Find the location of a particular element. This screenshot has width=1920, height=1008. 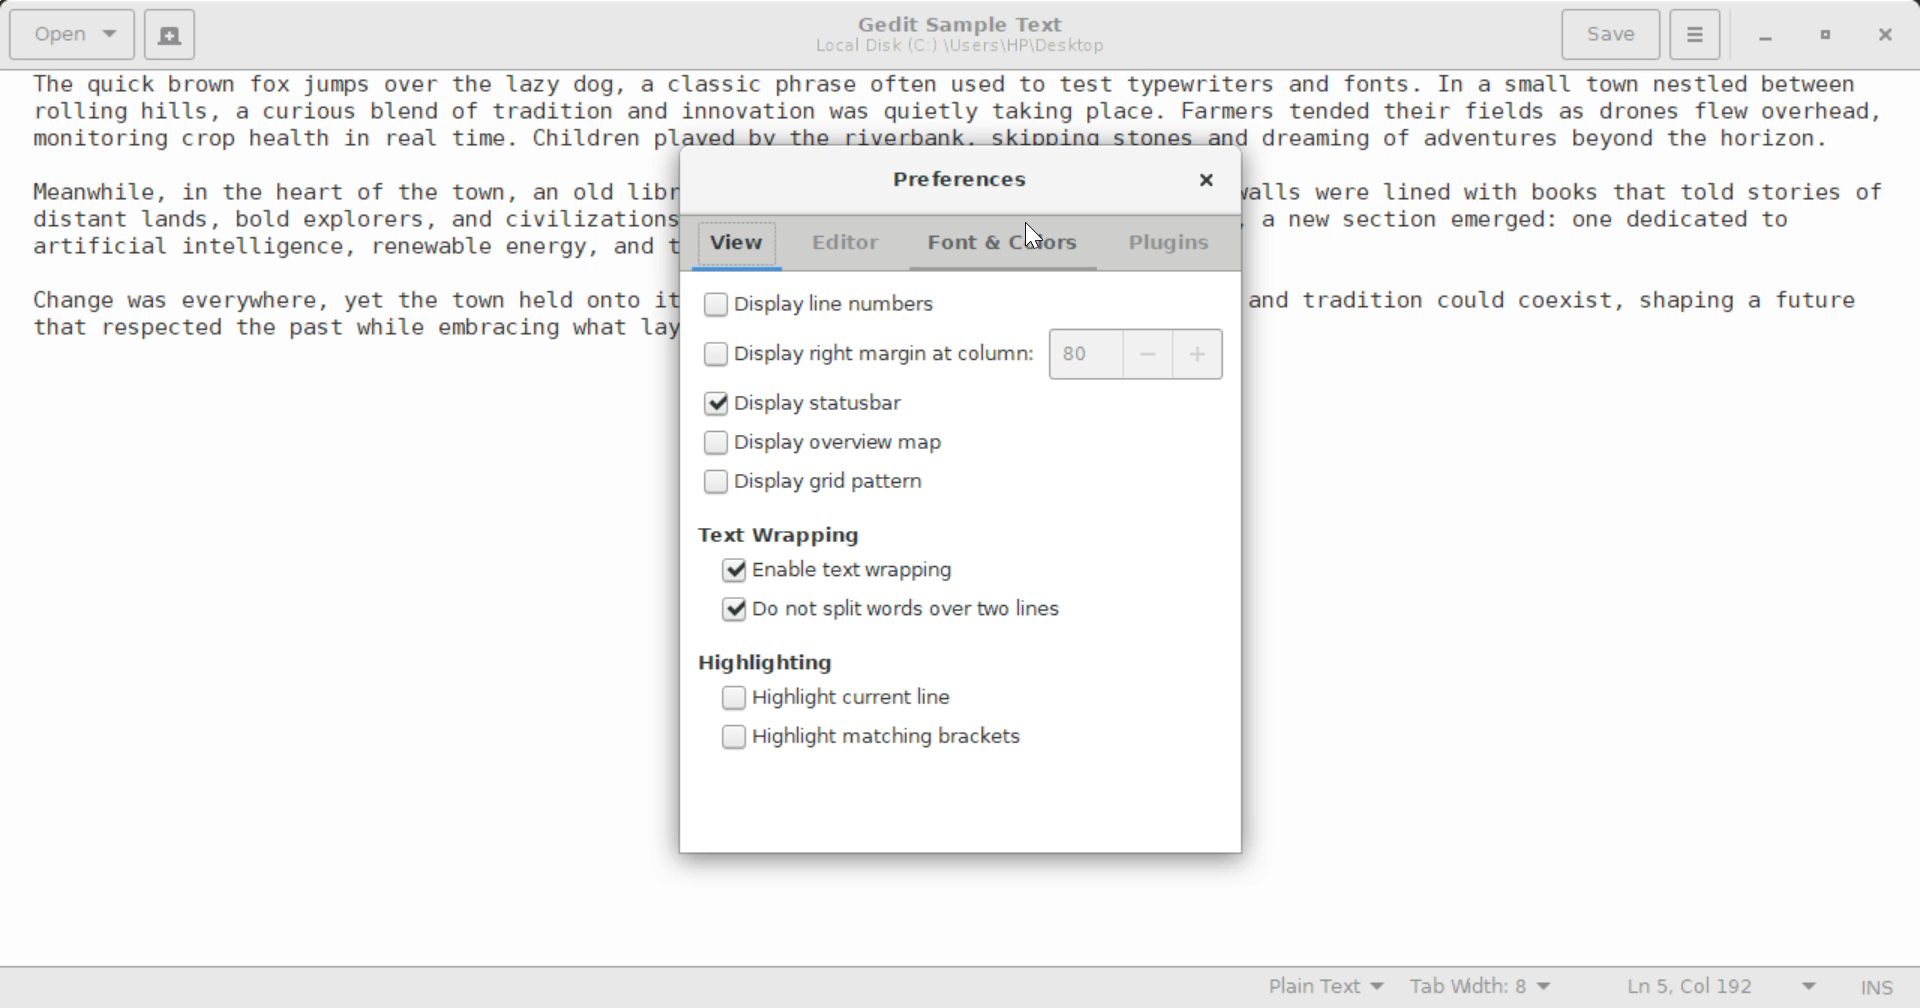

Font & Colors Tab is located at coordinates (1006, 243).